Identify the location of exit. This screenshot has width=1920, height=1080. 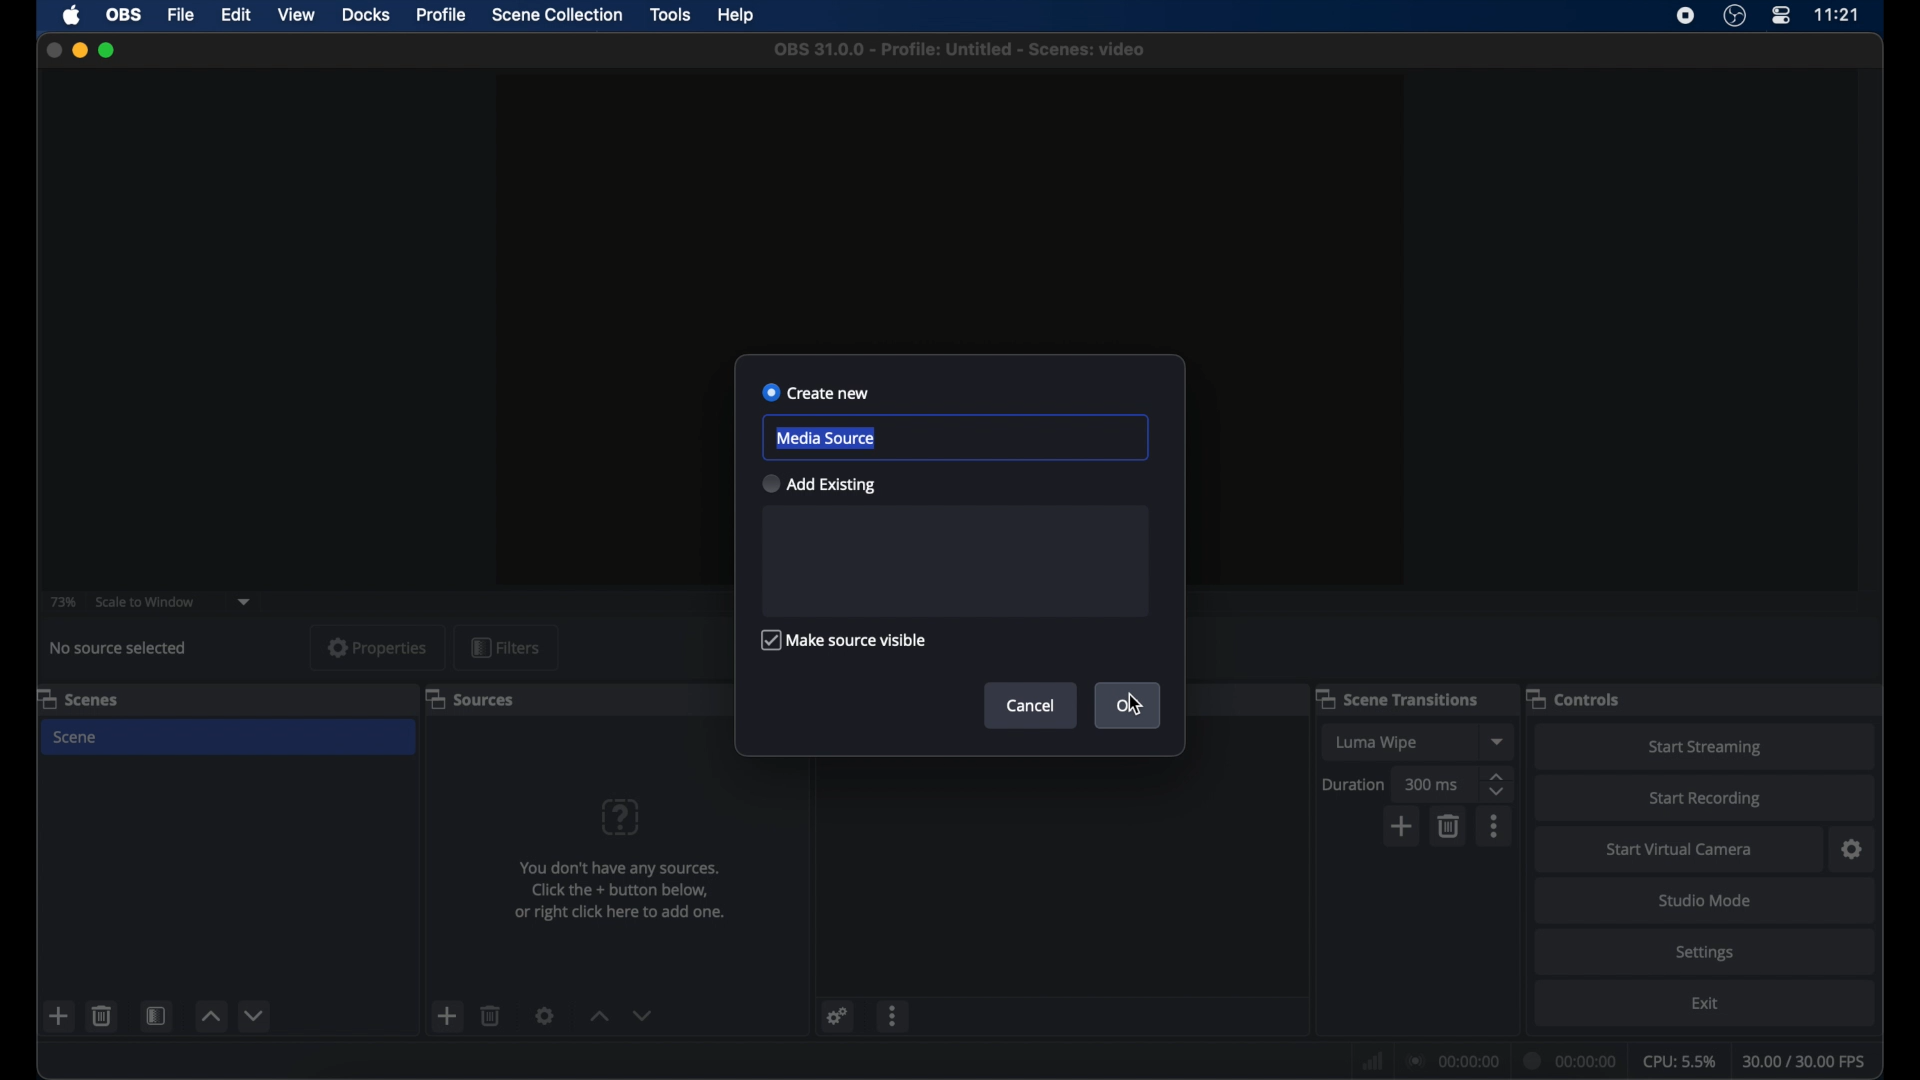
(1705, 1003).